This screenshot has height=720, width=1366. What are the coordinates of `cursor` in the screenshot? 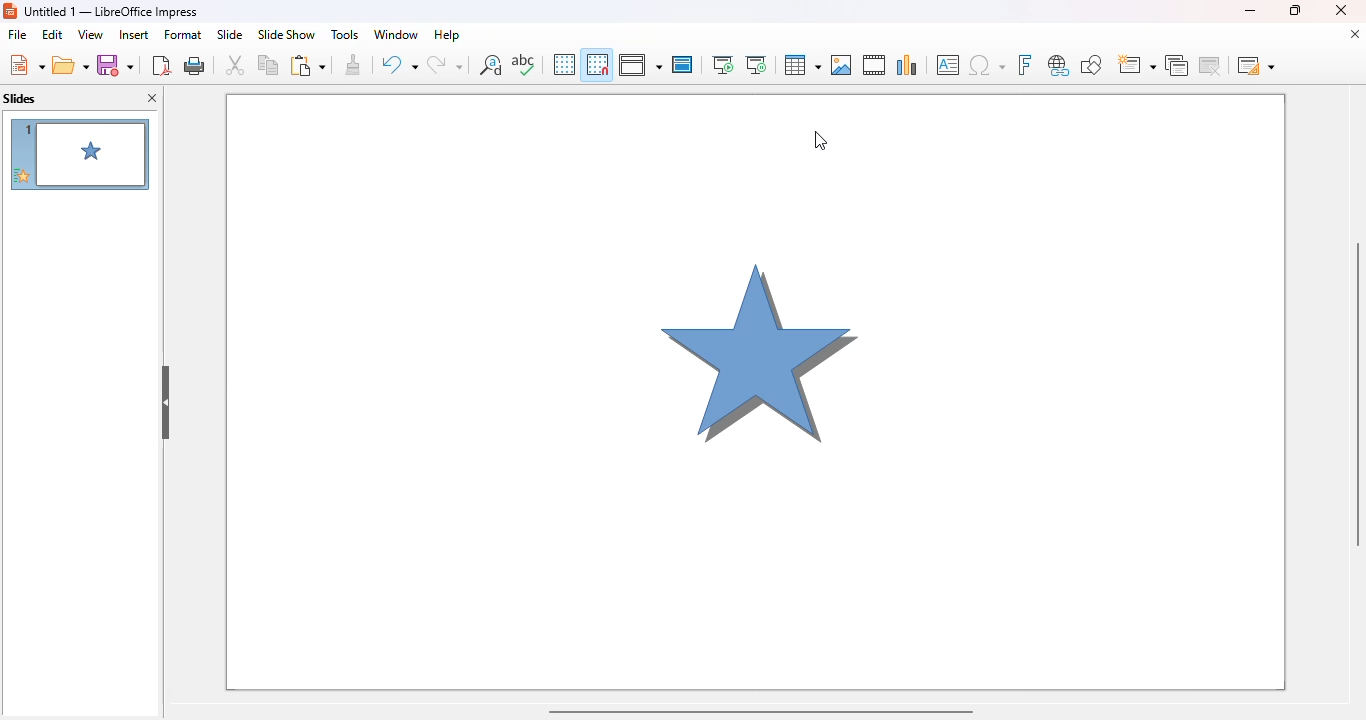 It's located at (821, 140).